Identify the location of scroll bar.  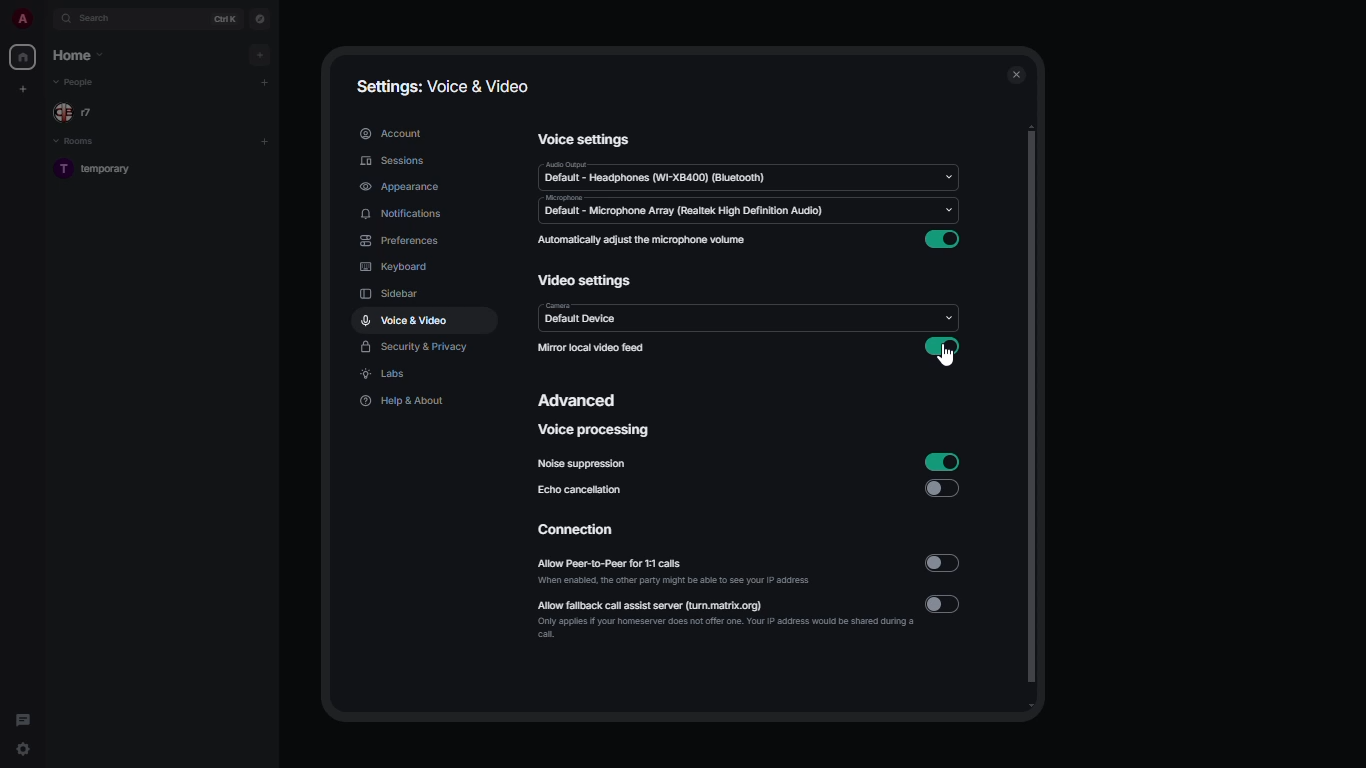
(1034, 420).